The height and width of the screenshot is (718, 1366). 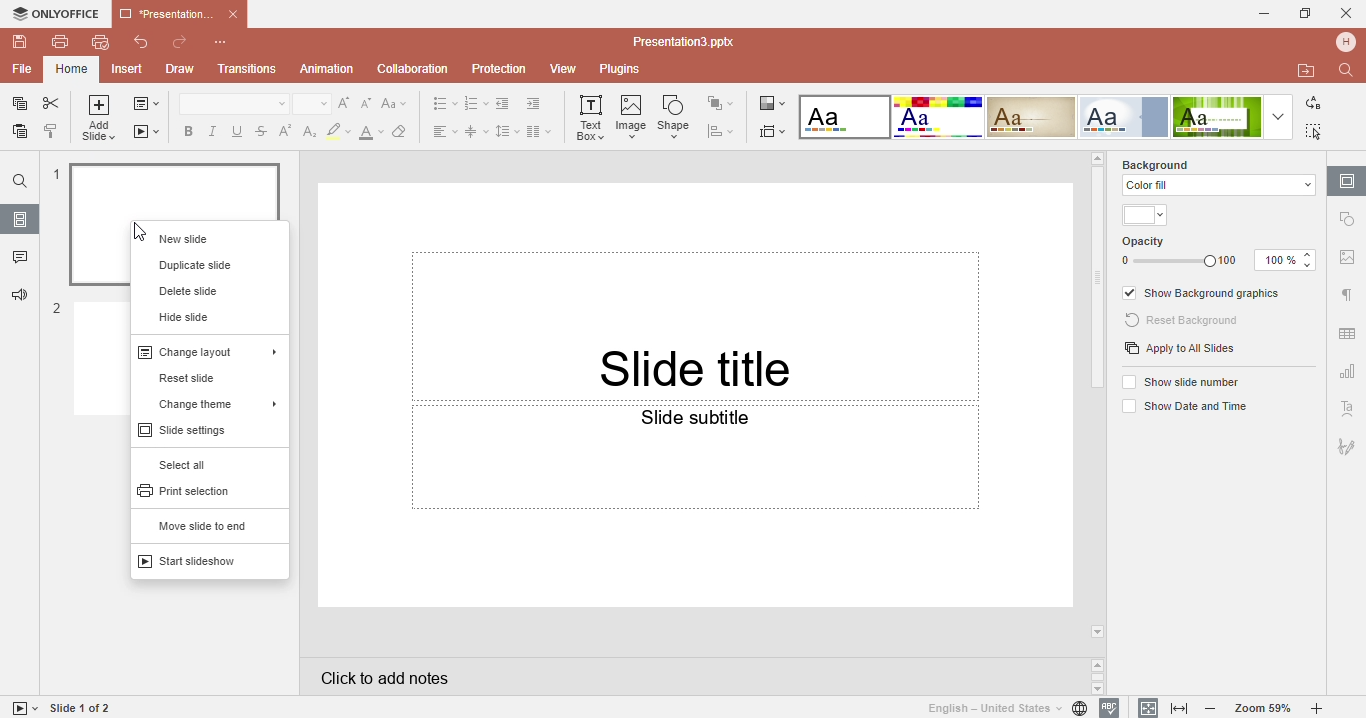 What do you see at coordinates (1172, 163) in the screenshot?
I see `Background` at bounding box center [1172, 163].